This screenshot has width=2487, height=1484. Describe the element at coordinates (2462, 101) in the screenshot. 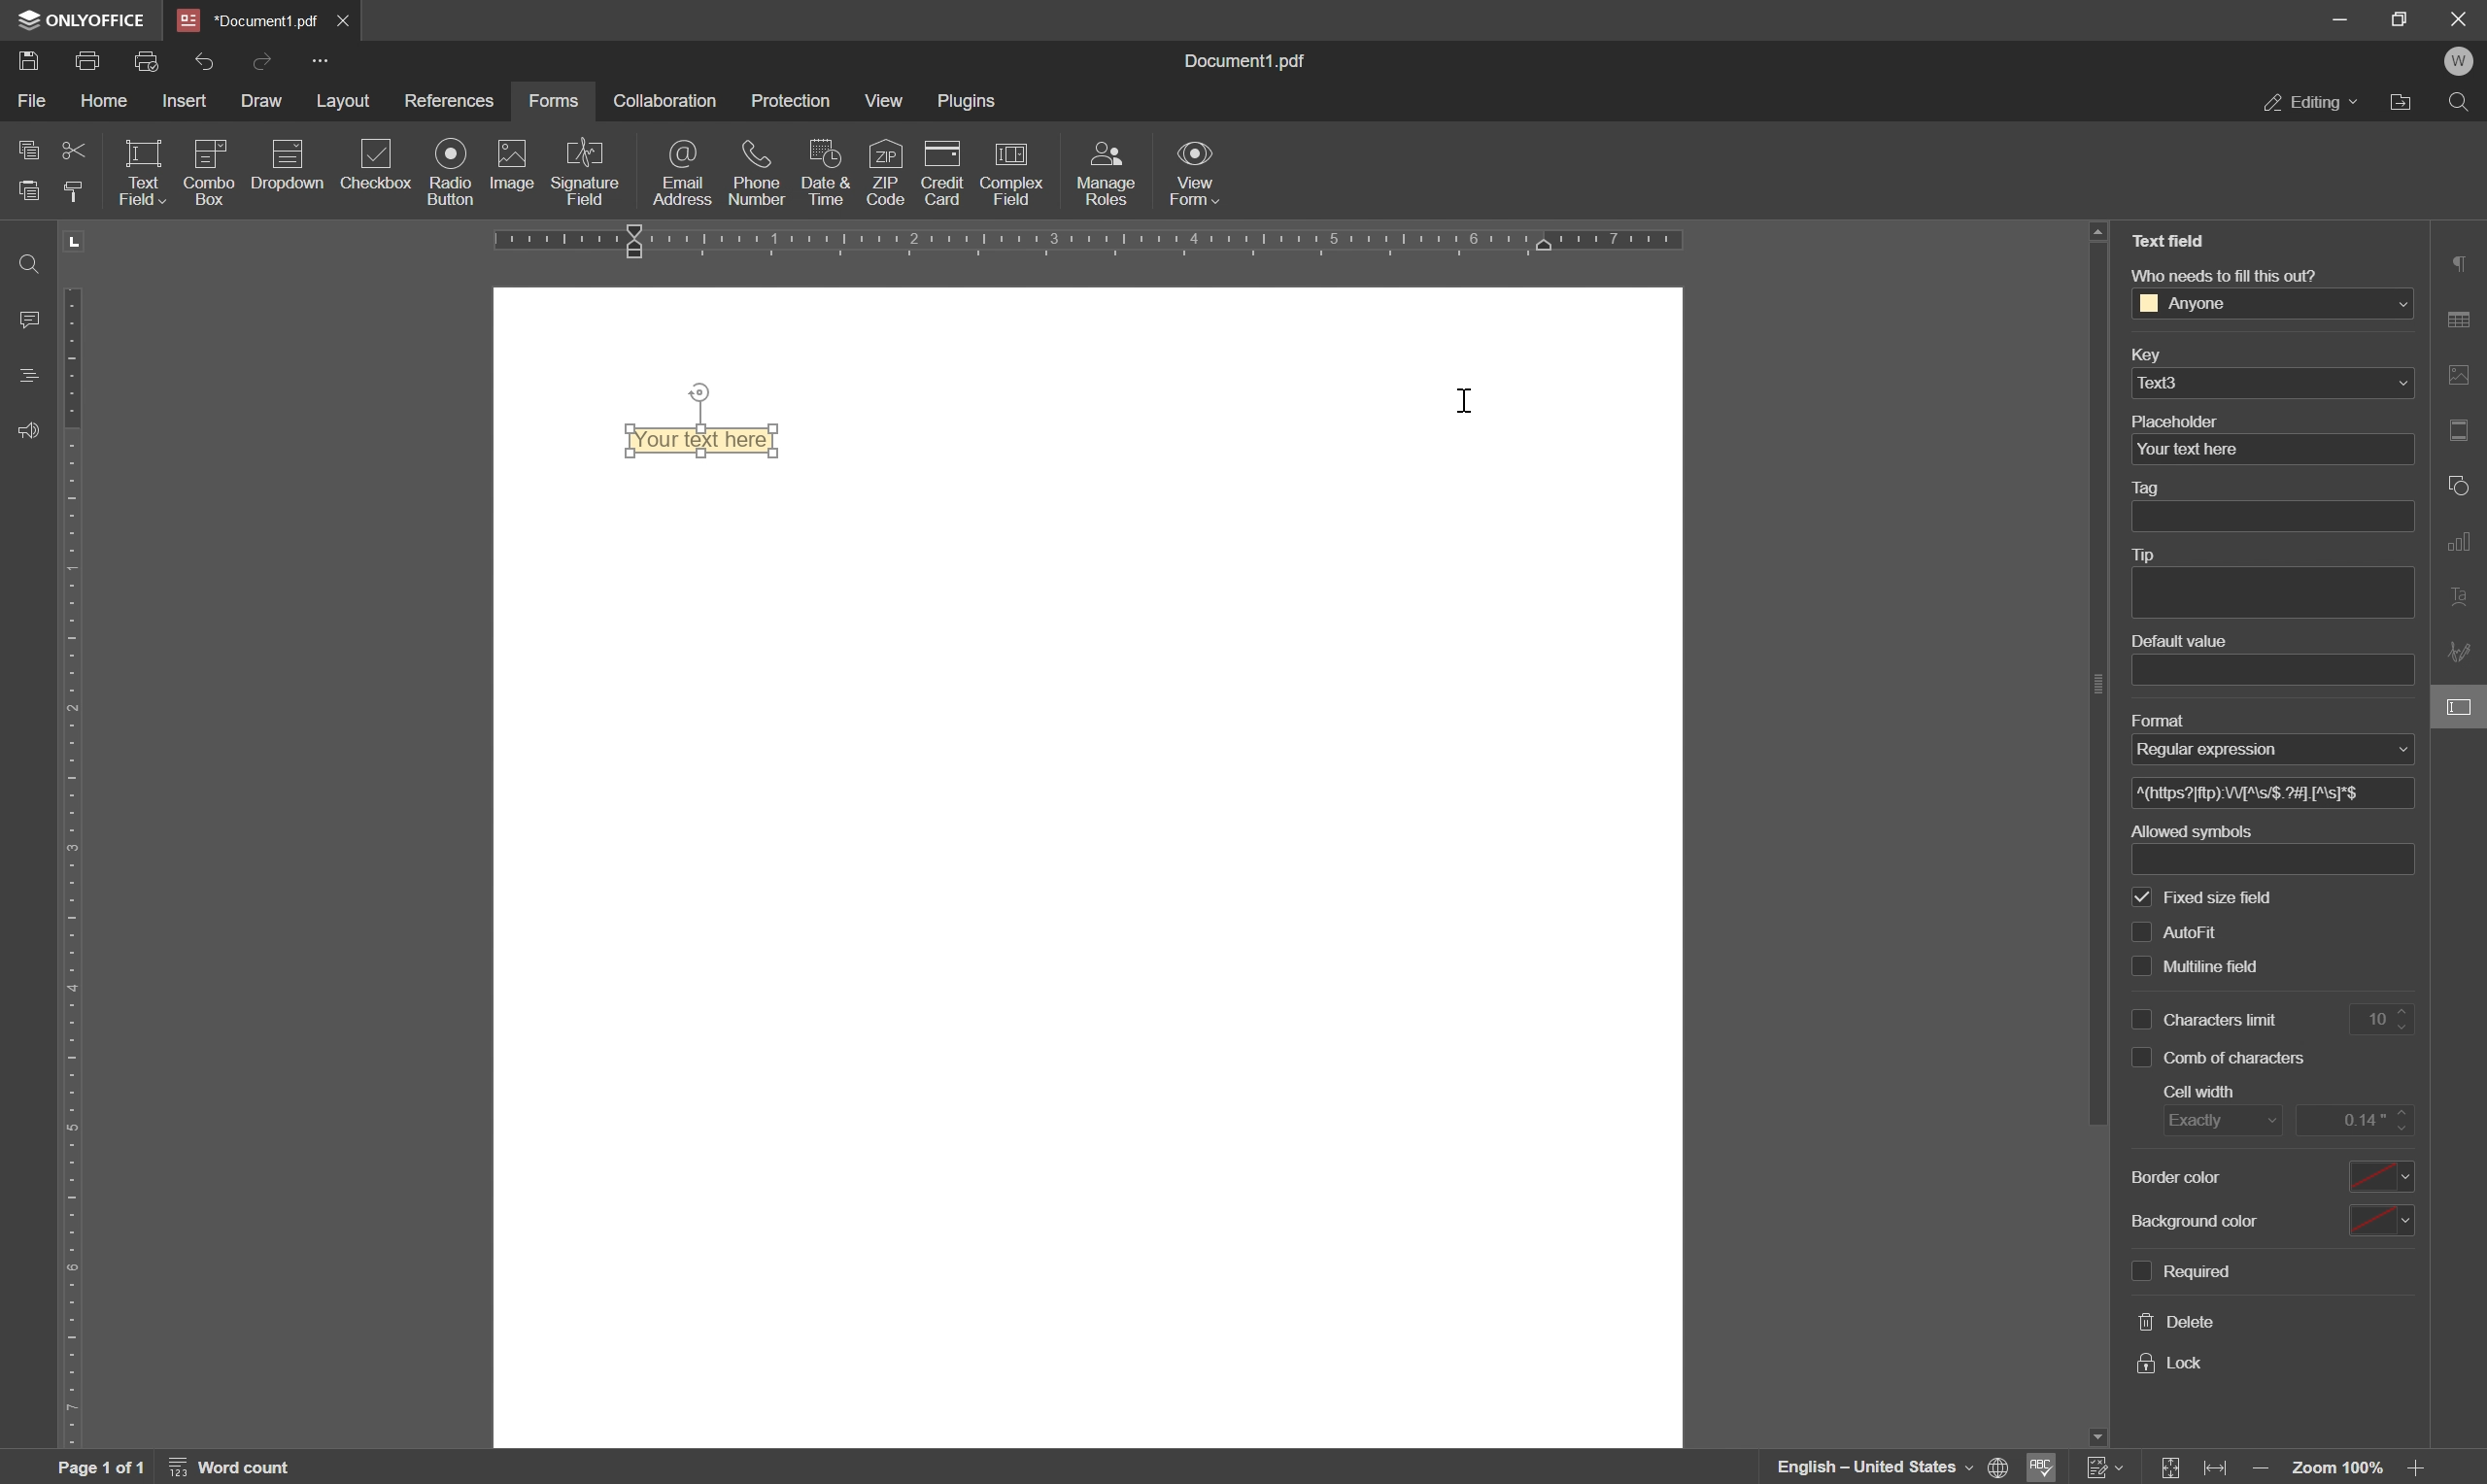

I see `find` at that location.